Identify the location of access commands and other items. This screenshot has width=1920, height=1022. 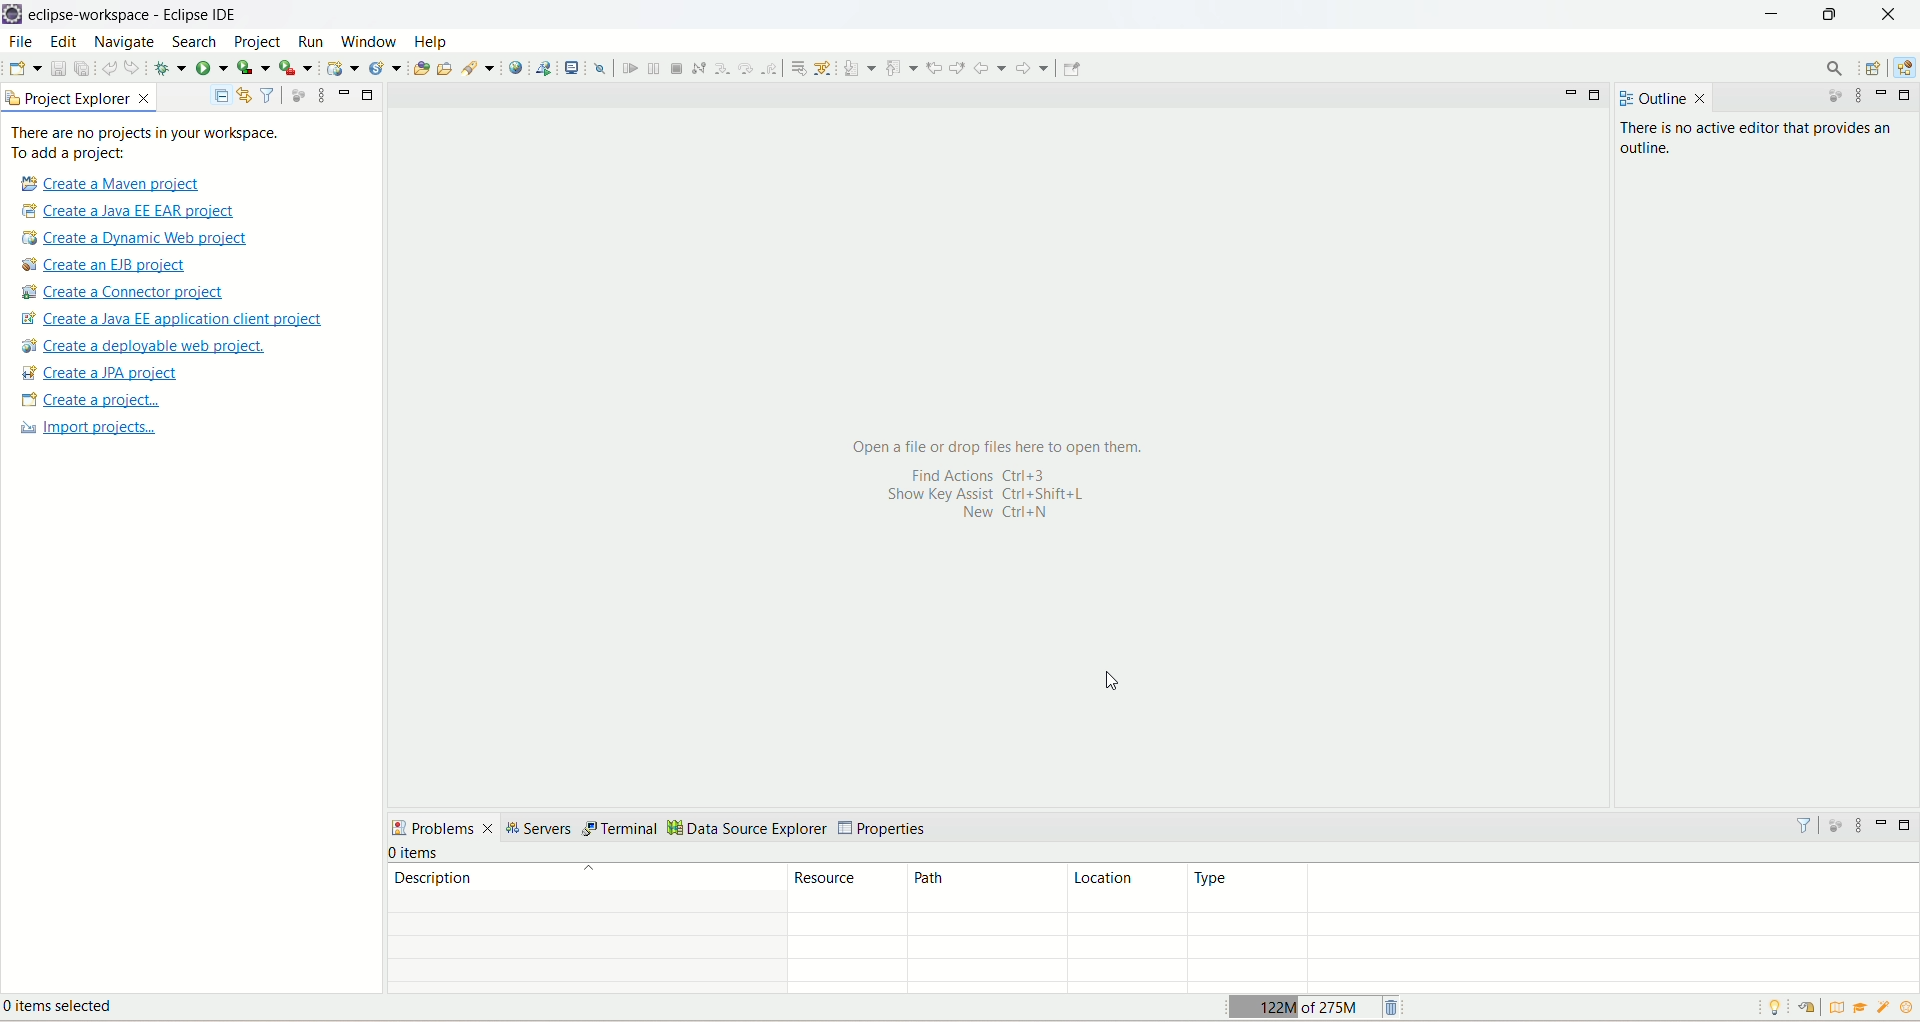
(1833, 69).